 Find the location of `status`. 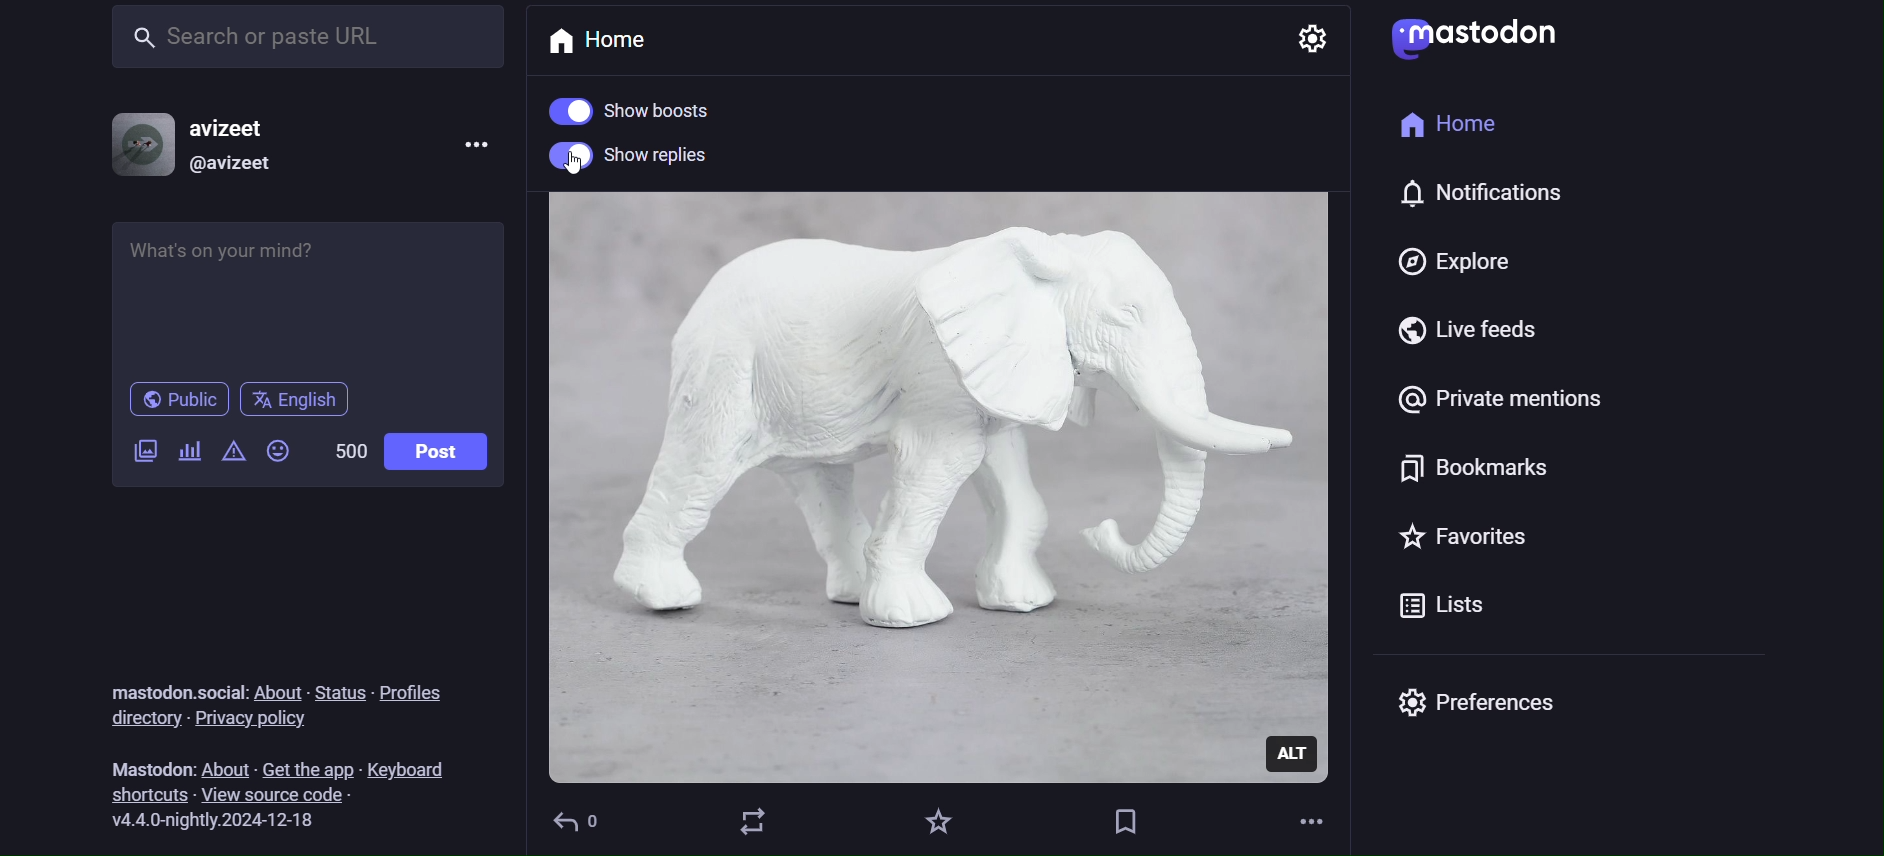

status is located at coordinates (340, 689).